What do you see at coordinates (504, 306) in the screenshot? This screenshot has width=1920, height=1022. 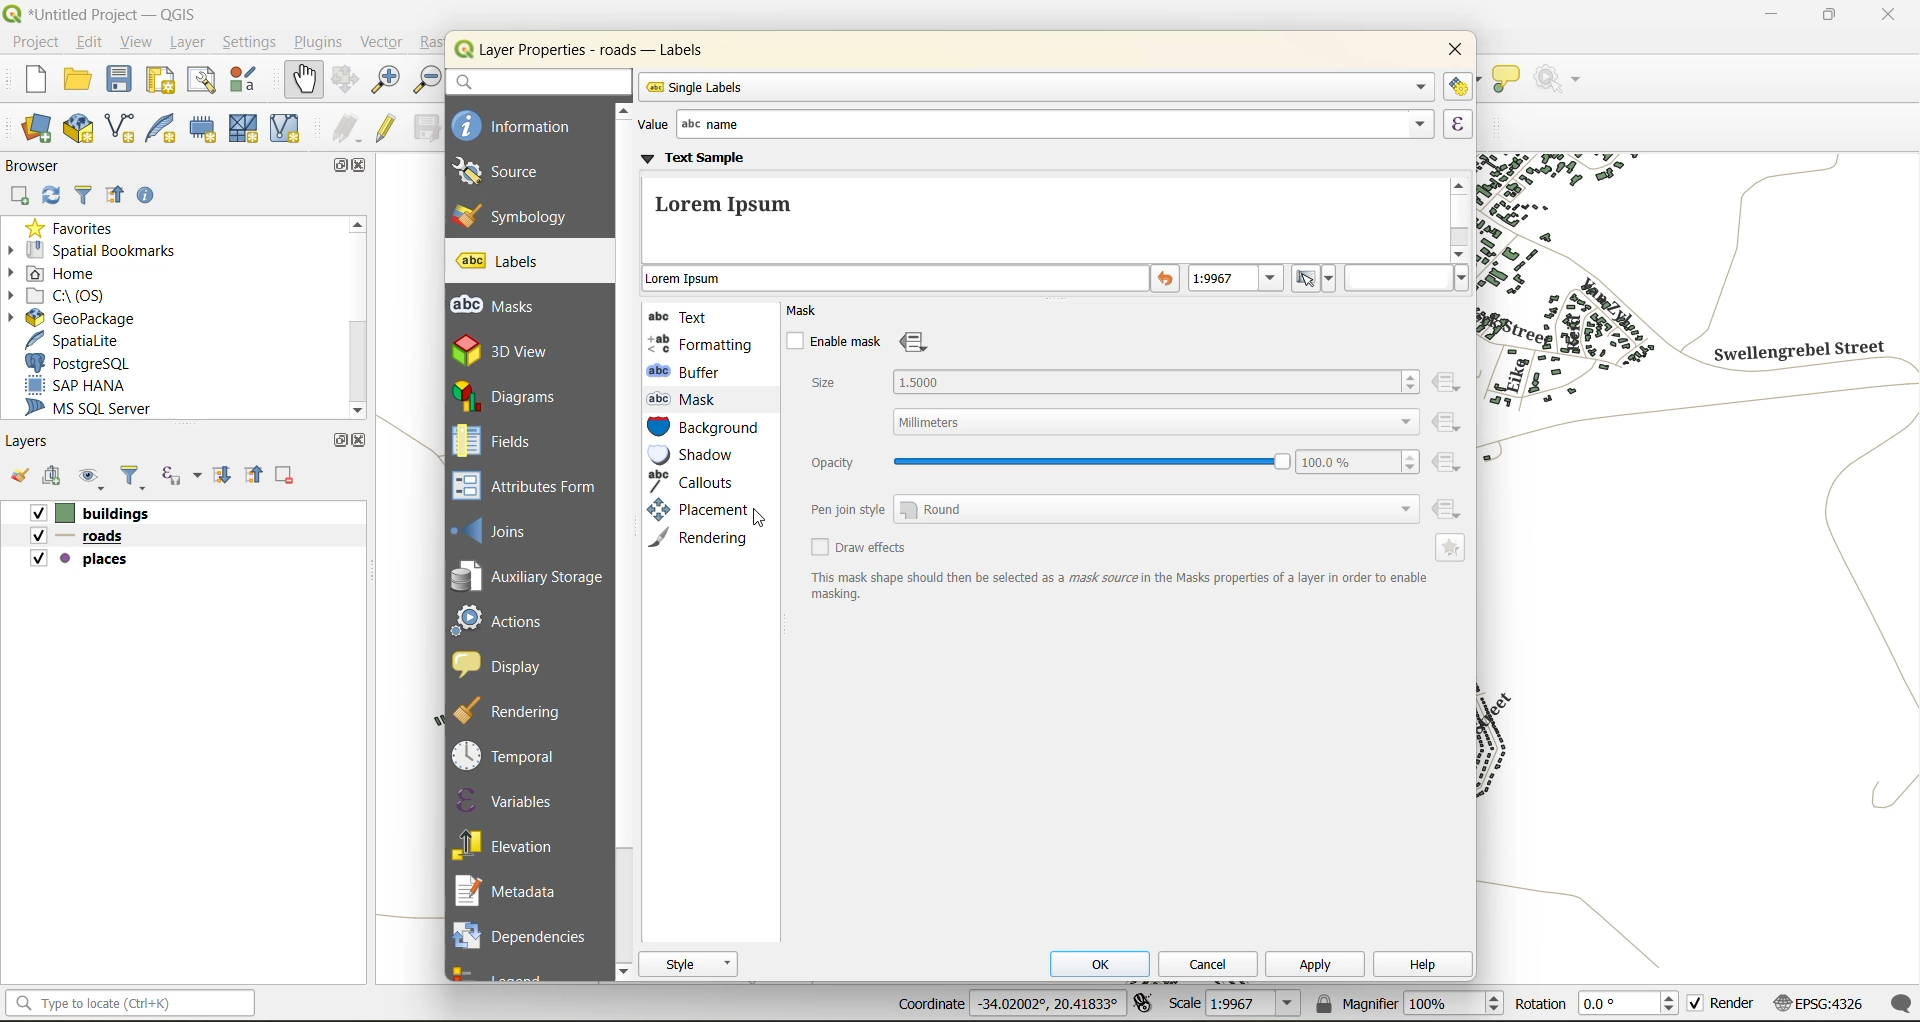 I see `masks` at bounding box center [504, 306].